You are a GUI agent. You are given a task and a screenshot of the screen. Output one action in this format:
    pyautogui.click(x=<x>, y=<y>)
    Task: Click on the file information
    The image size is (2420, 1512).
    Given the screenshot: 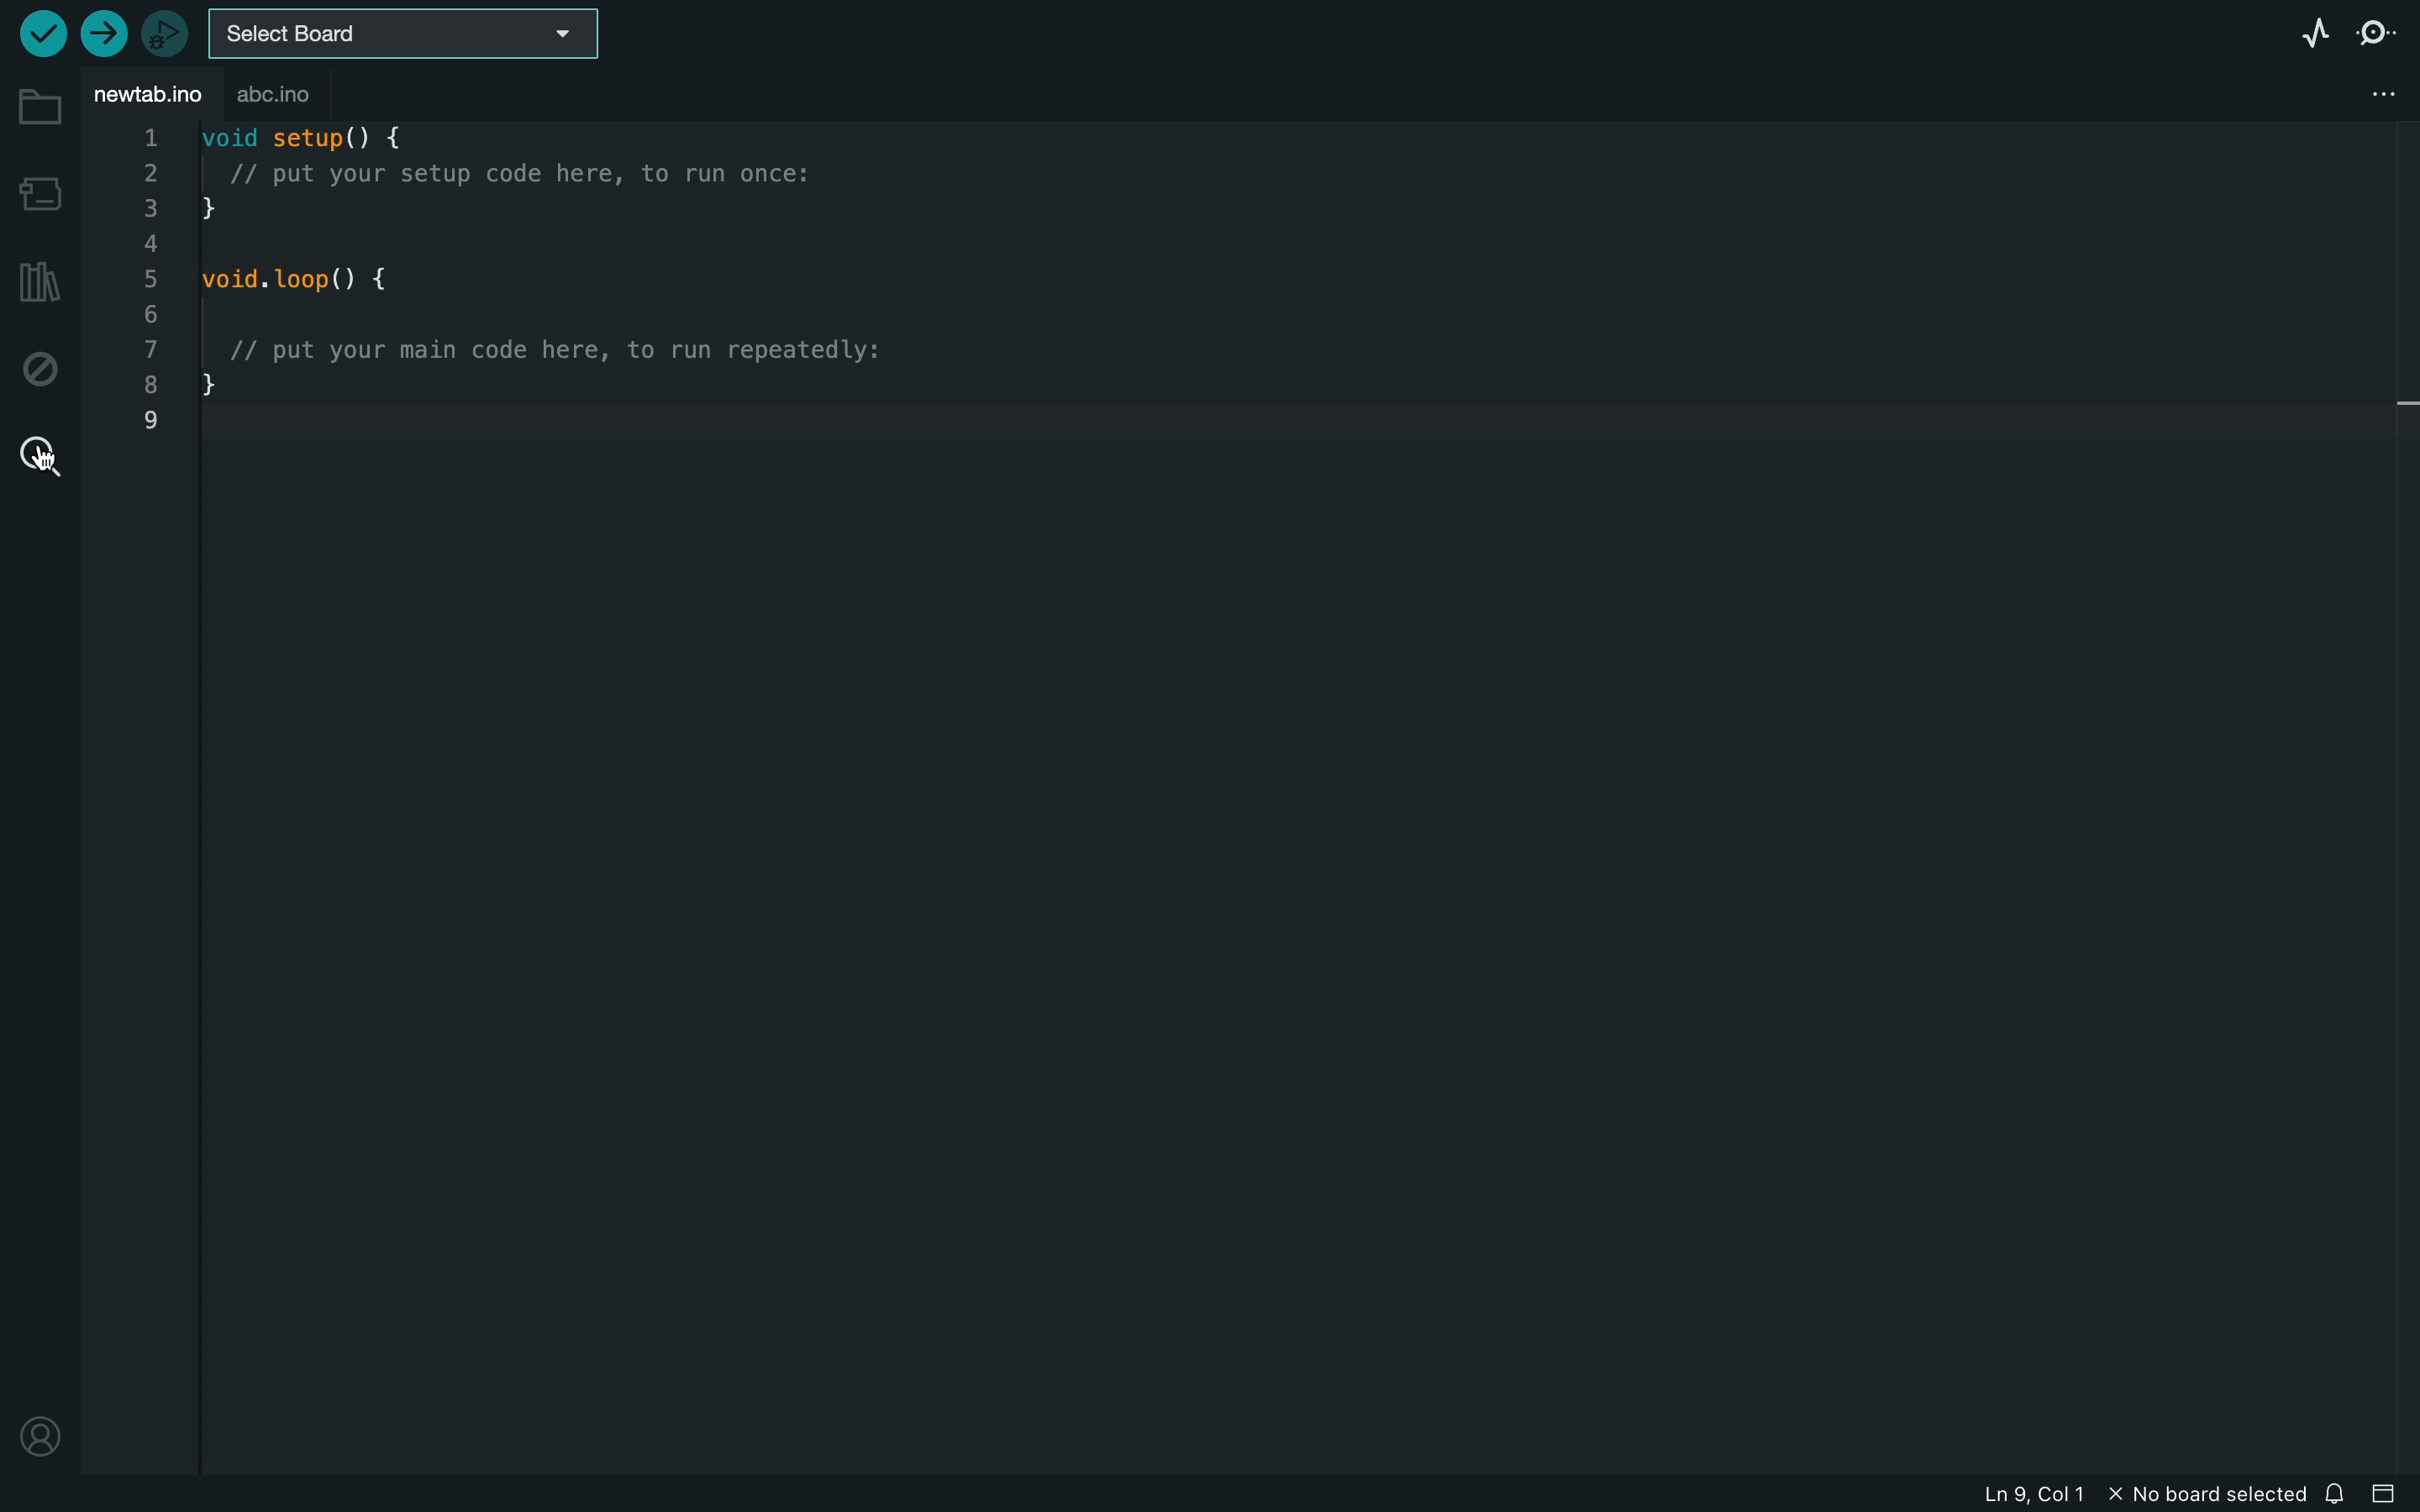 What is the action you would take?
    pyautogui.click(x=2110, y=1491)
    